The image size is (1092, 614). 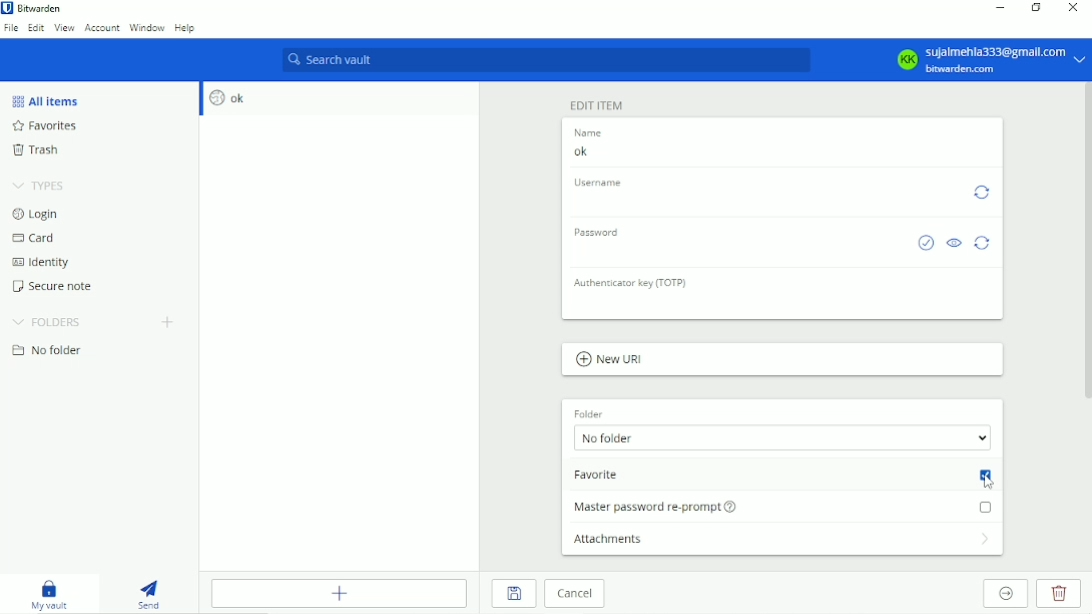 I want to click on select Folder, so click(x=783, y=439).